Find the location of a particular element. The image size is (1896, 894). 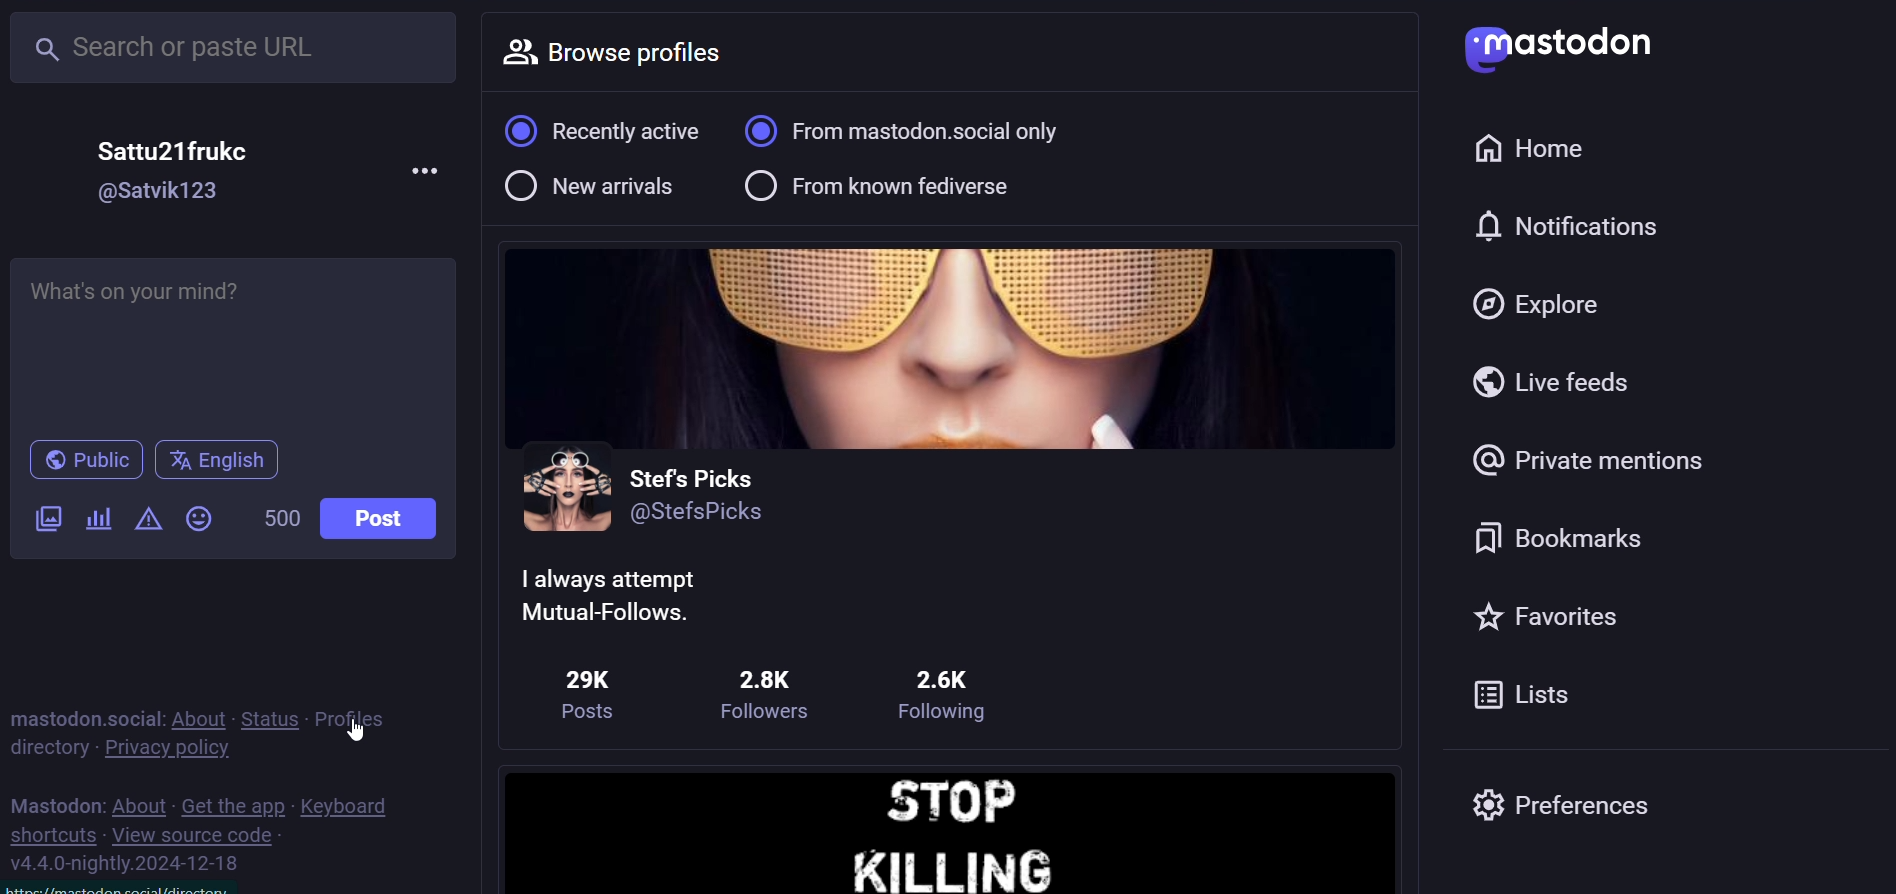

preferences is located at coordinates (1569, 805).